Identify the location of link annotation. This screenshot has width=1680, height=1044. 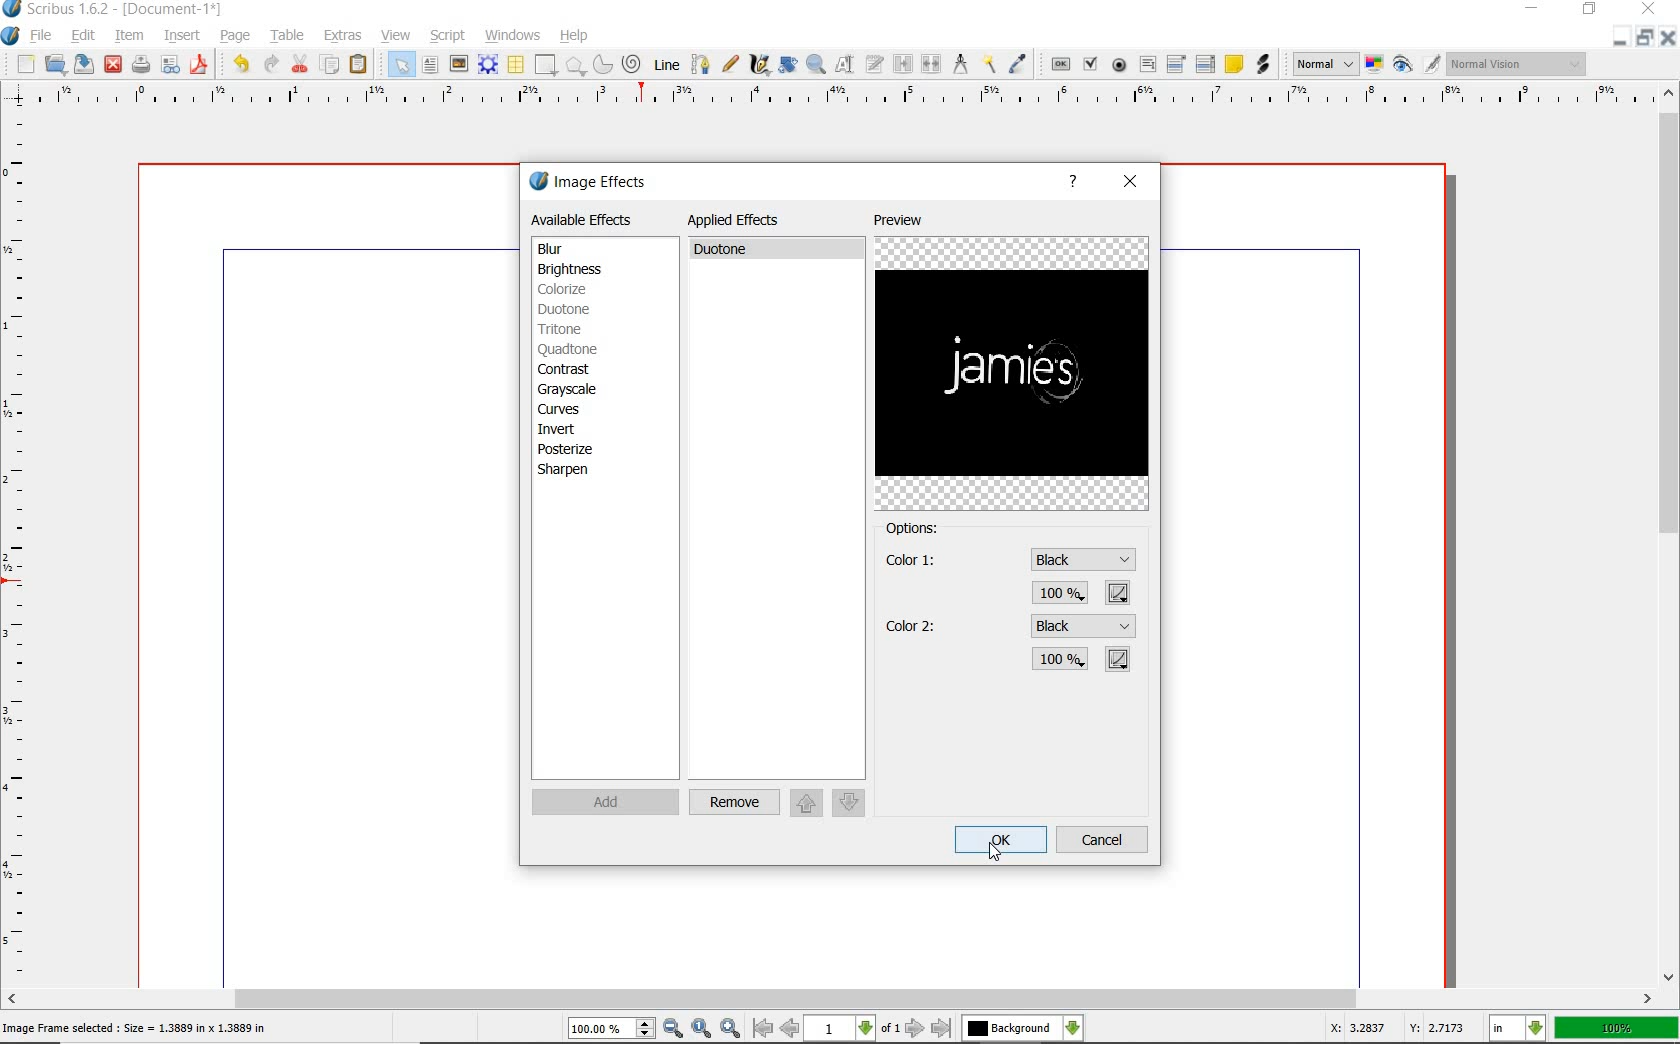
(1263, 63).